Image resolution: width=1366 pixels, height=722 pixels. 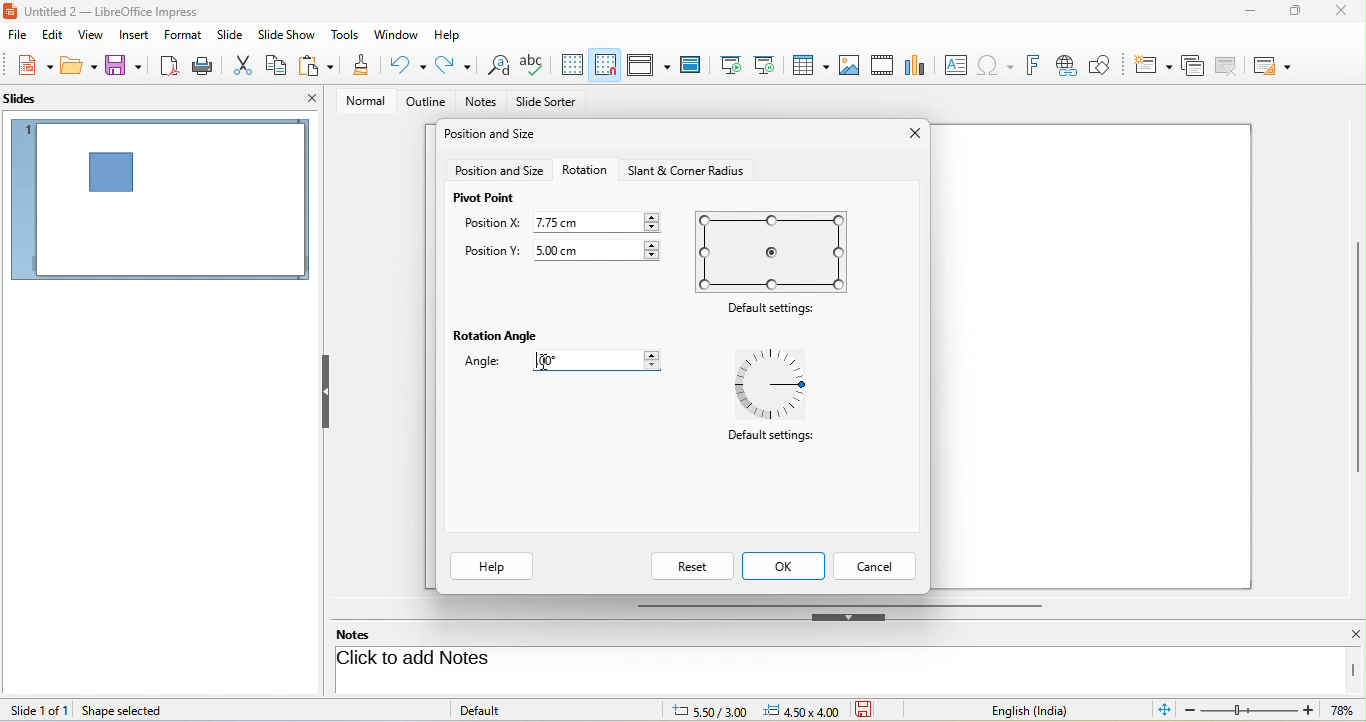 I want to click on clone formatting, so click(x=362, y=67).